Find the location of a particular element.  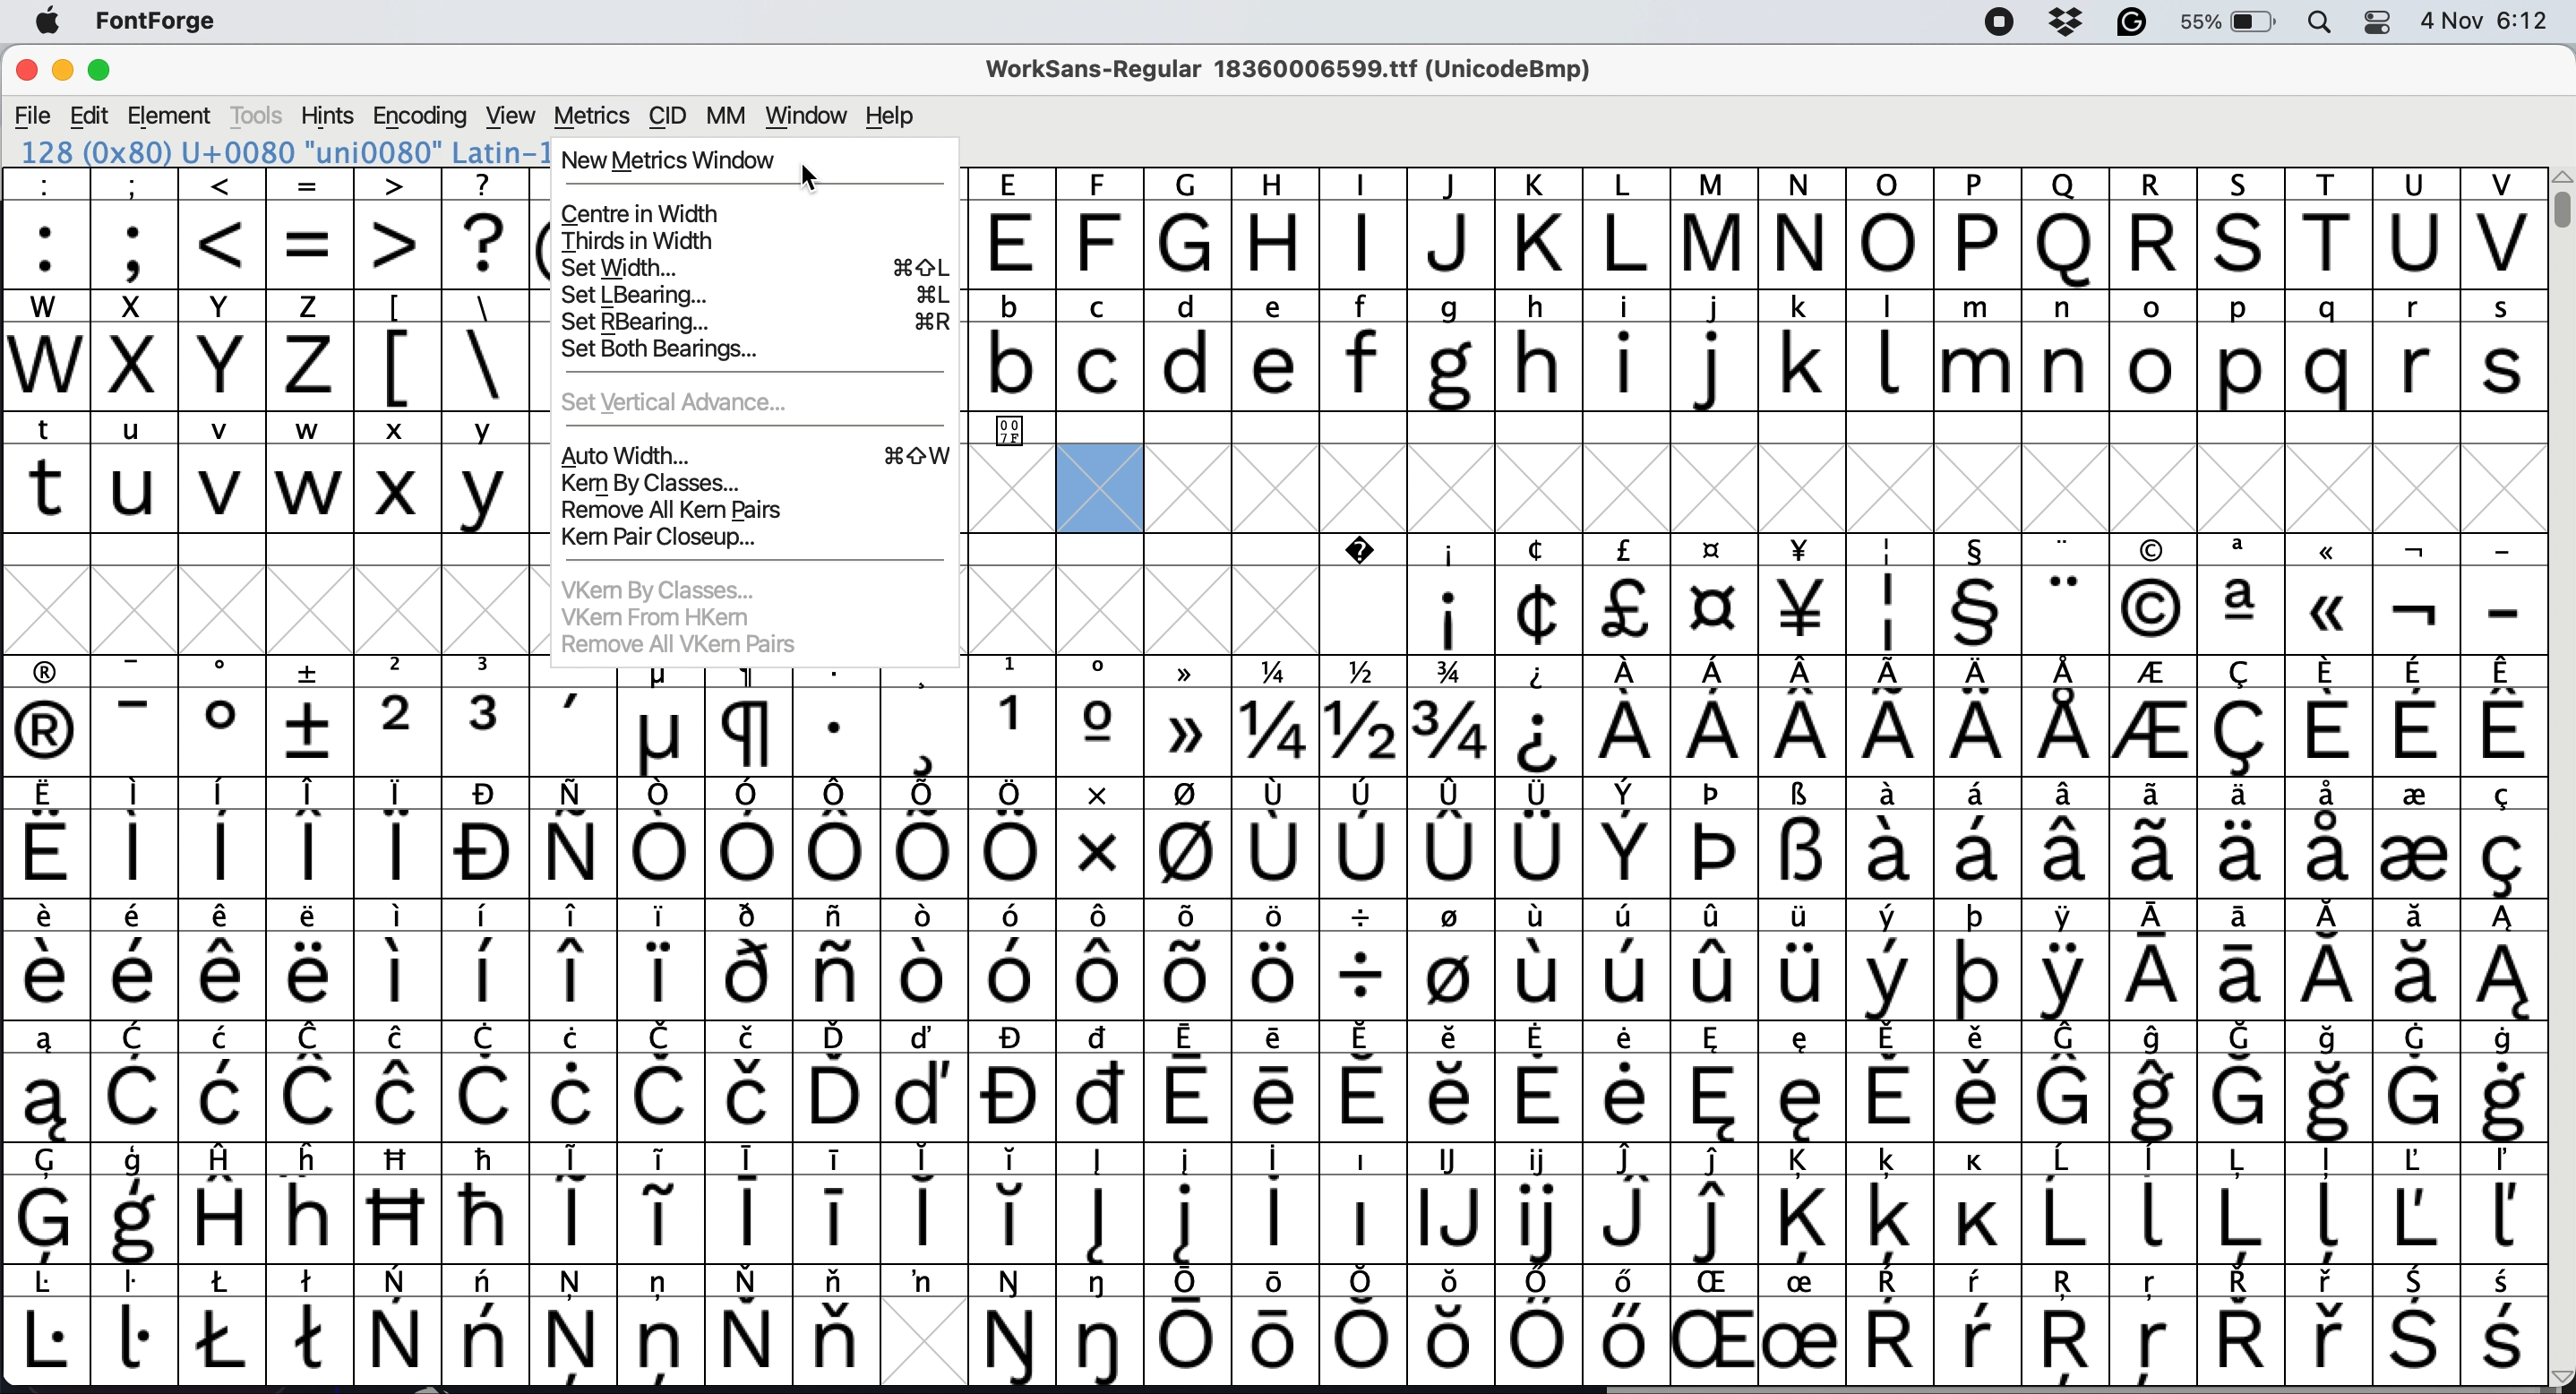

dropbox is located at coordinates (2074, 19).